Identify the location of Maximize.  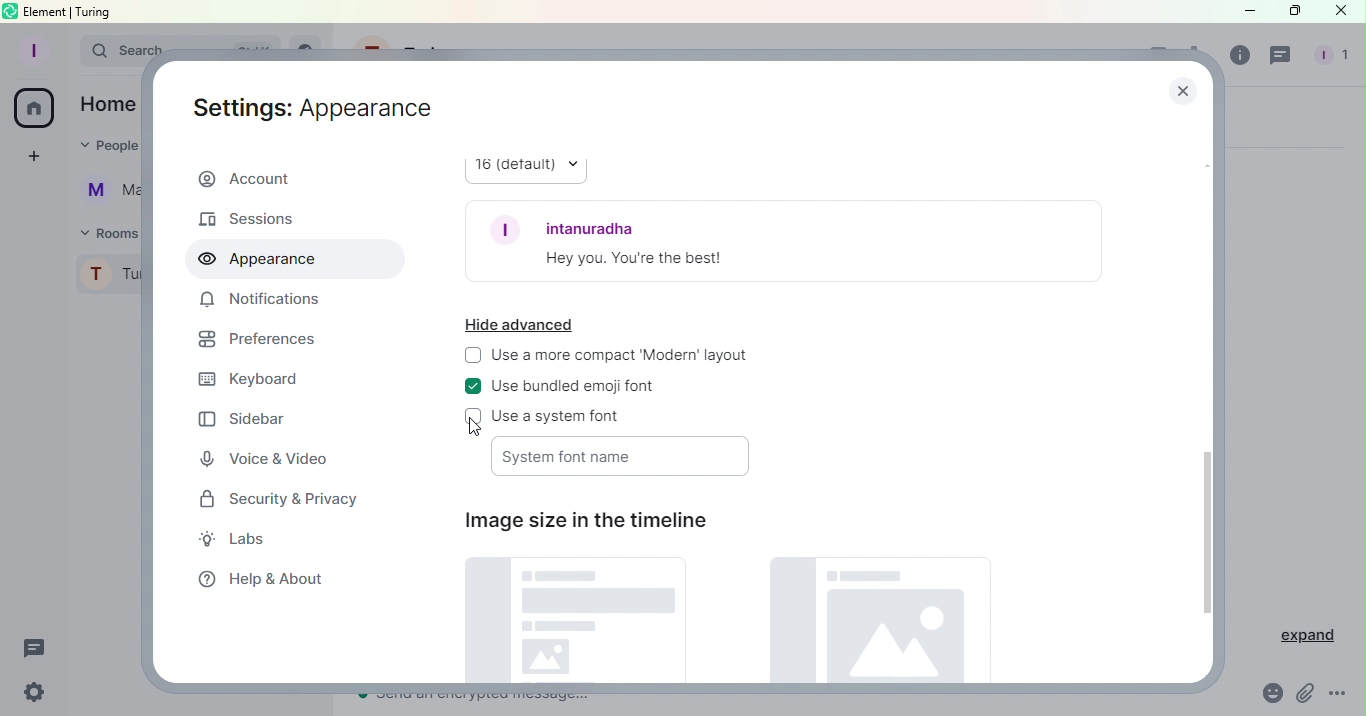
(1294, 12).